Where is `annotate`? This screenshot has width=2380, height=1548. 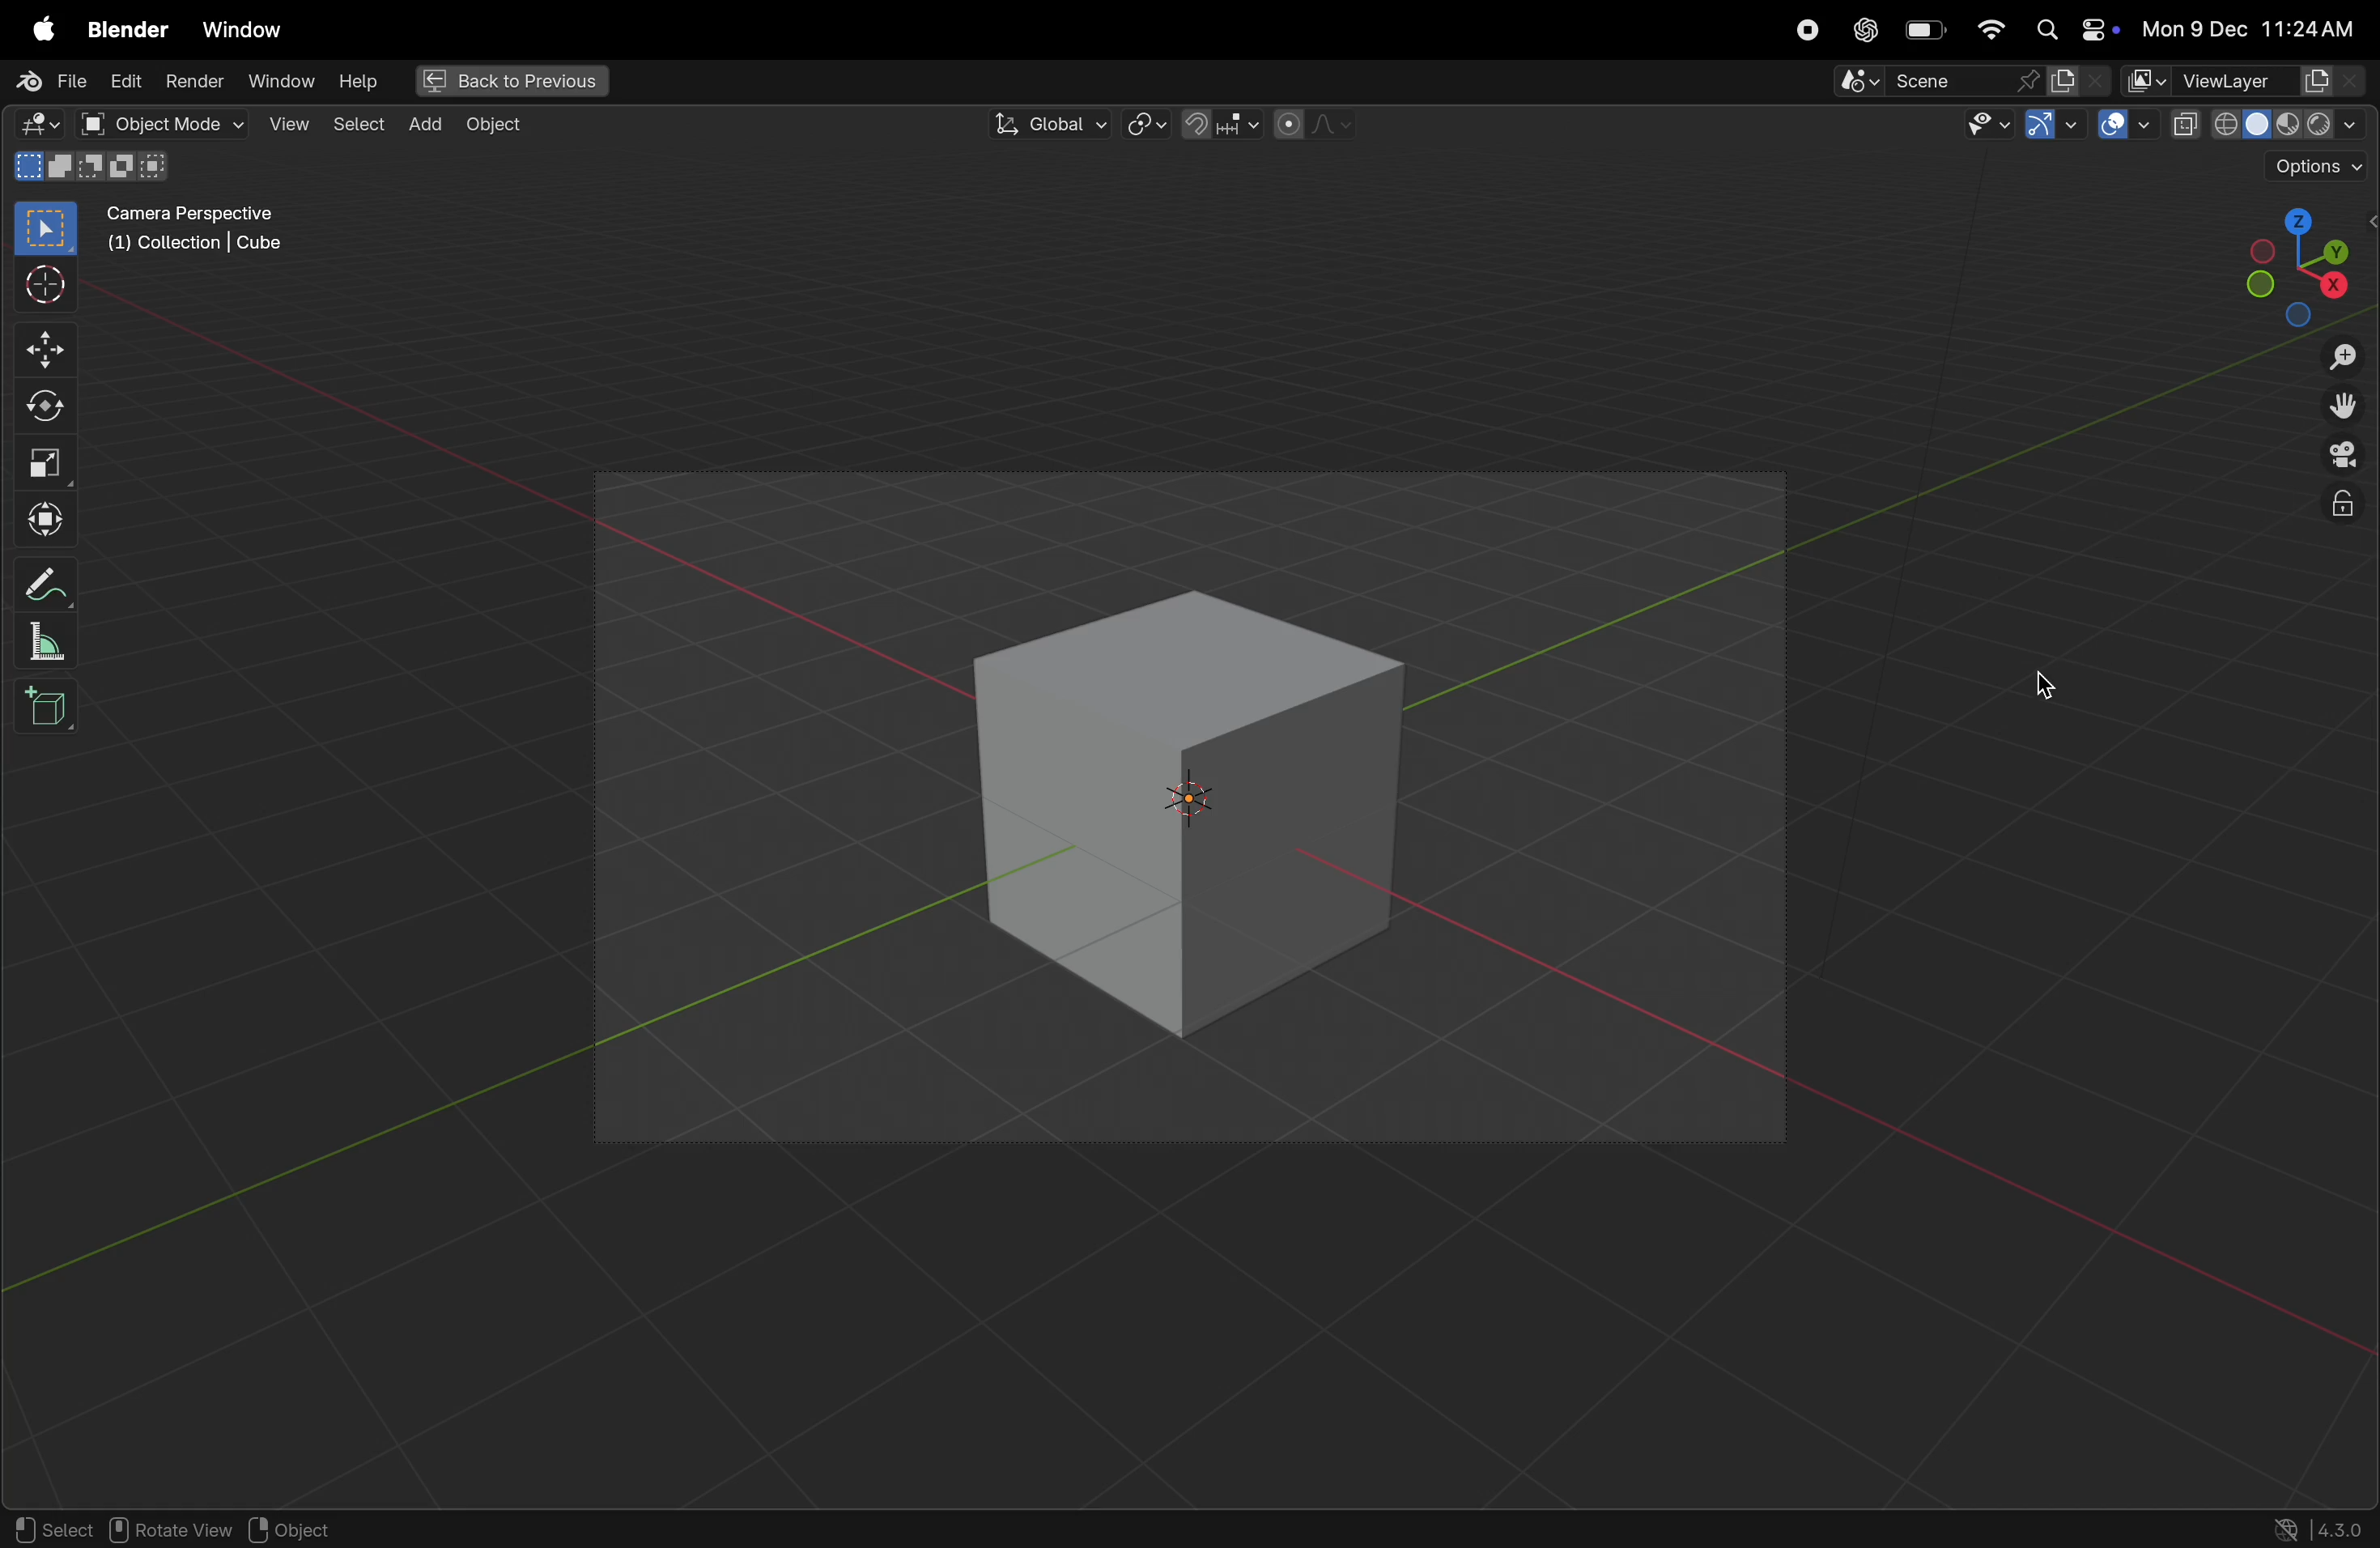
annotate is located at coordinates (47, 587).